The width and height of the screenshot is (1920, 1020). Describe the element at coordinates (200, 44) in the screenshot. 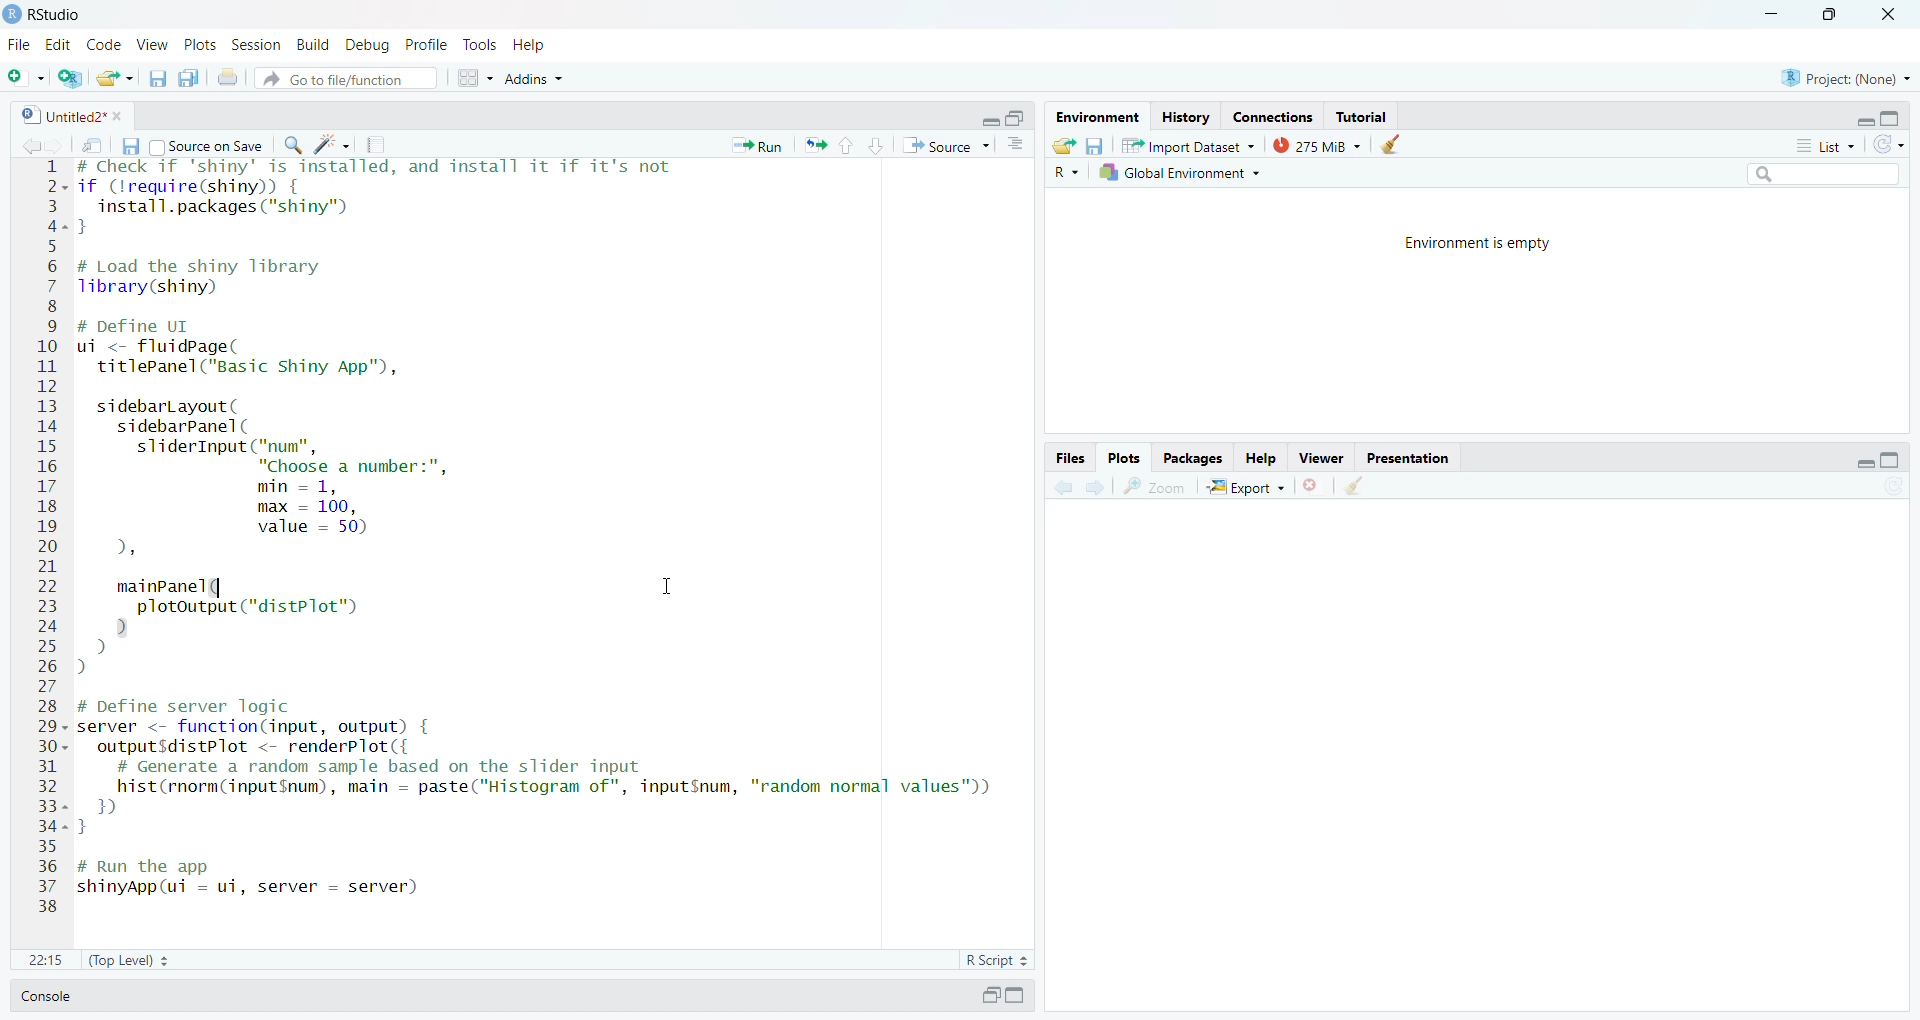

I see `Plots` at that location.